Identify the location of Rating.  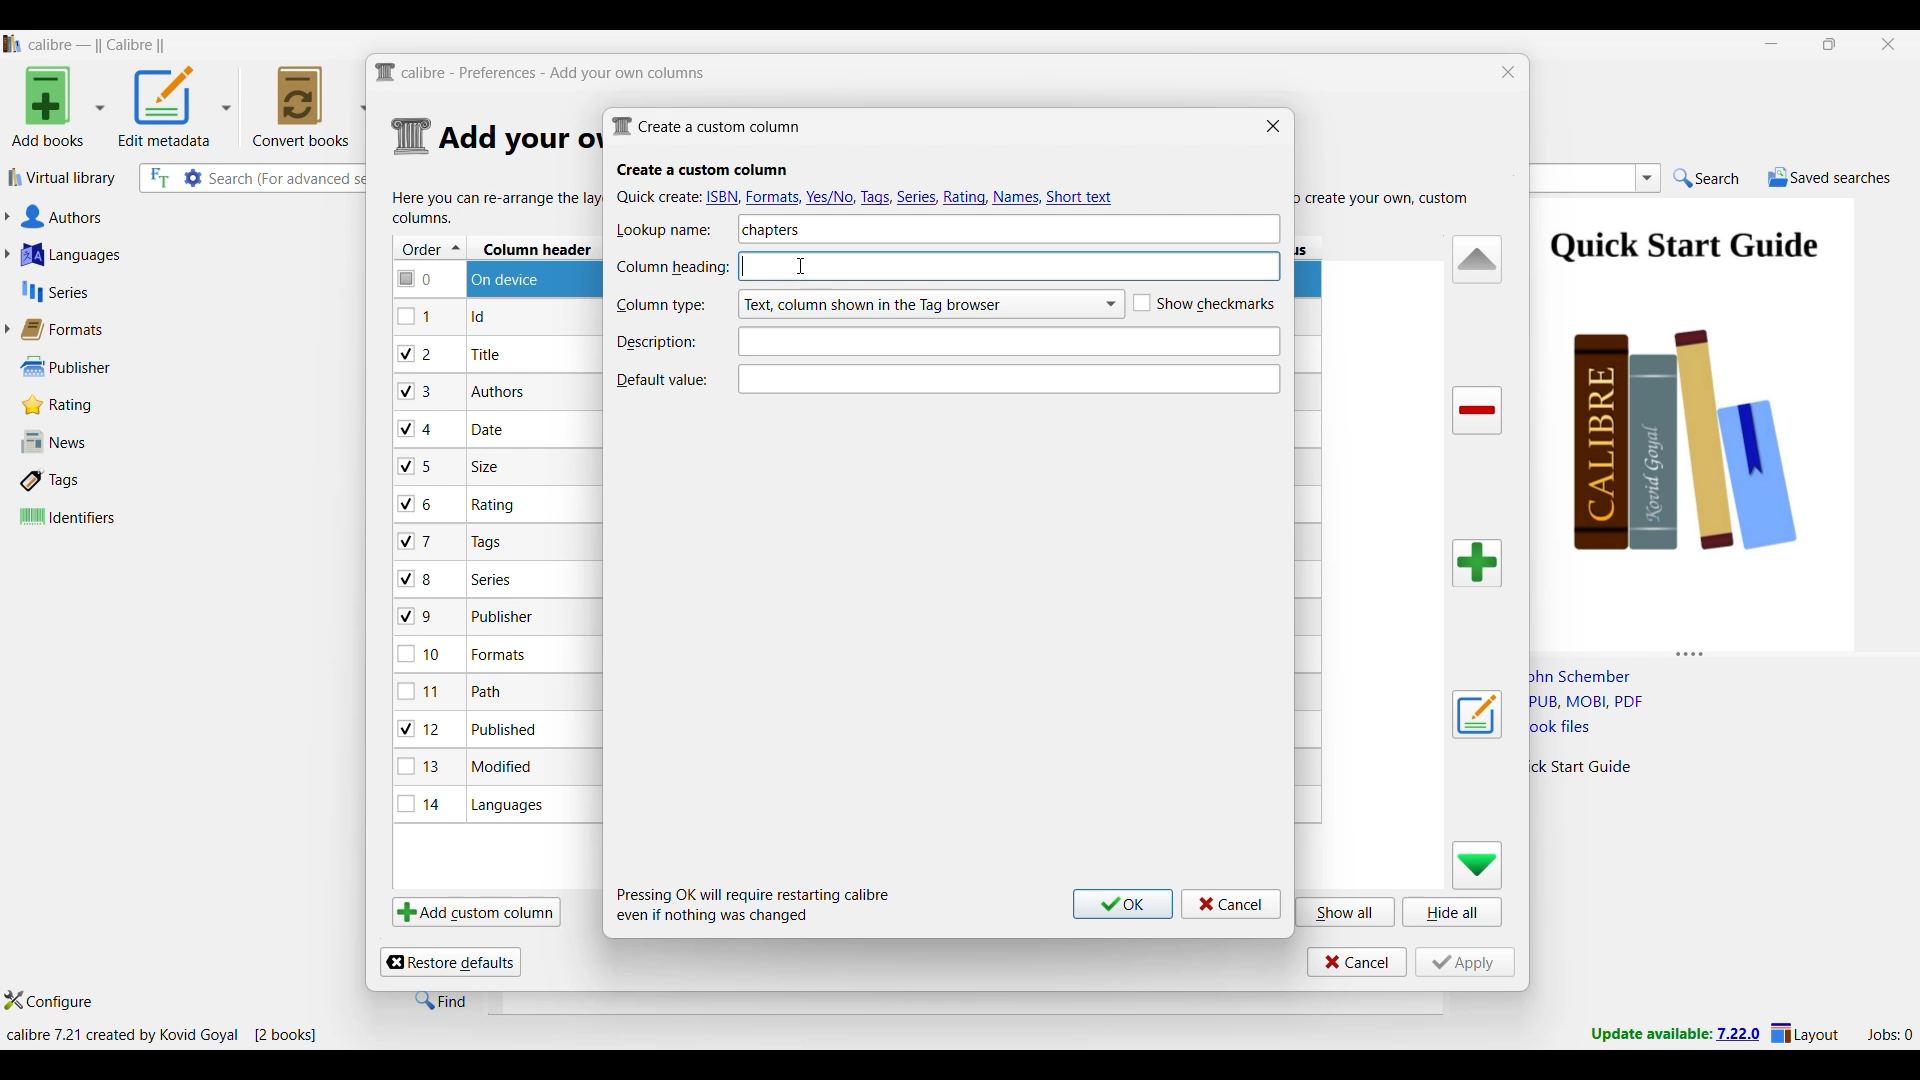
(68, 405).